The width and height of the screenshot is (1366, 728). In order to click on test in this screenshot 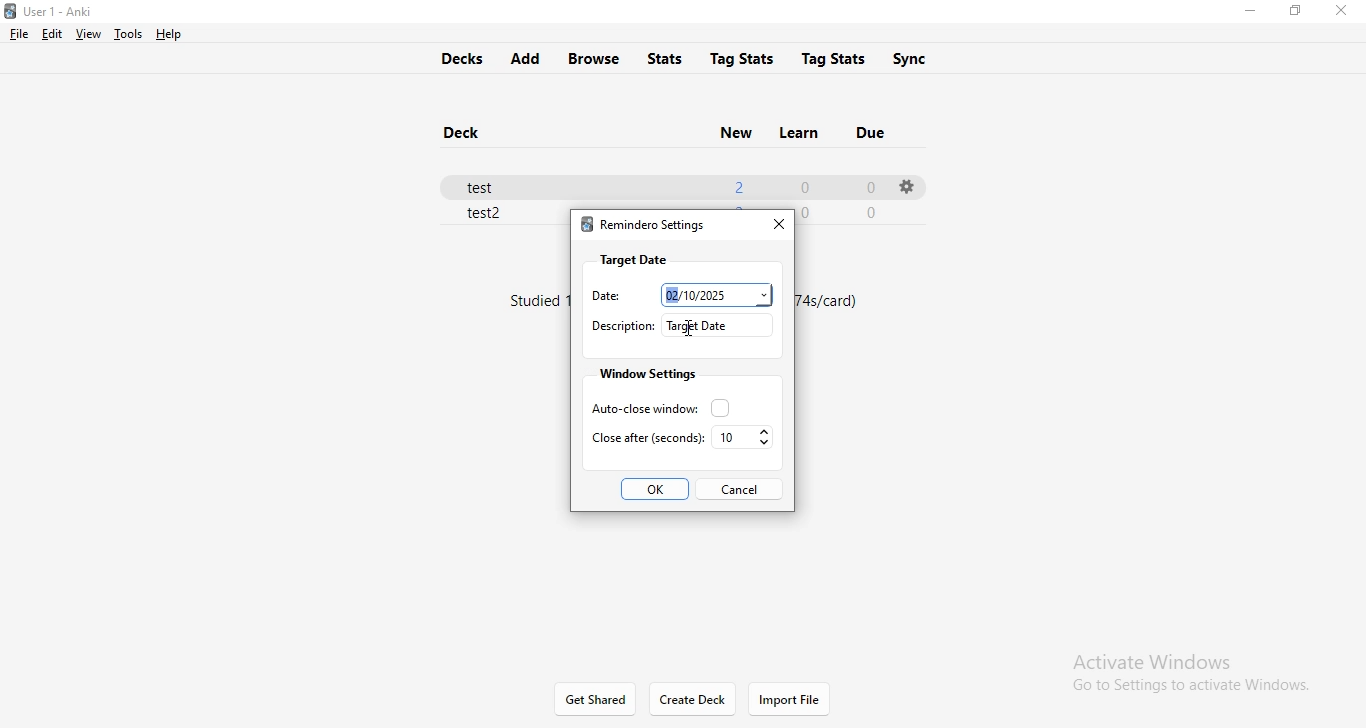, I will do `click(489, 184)`.